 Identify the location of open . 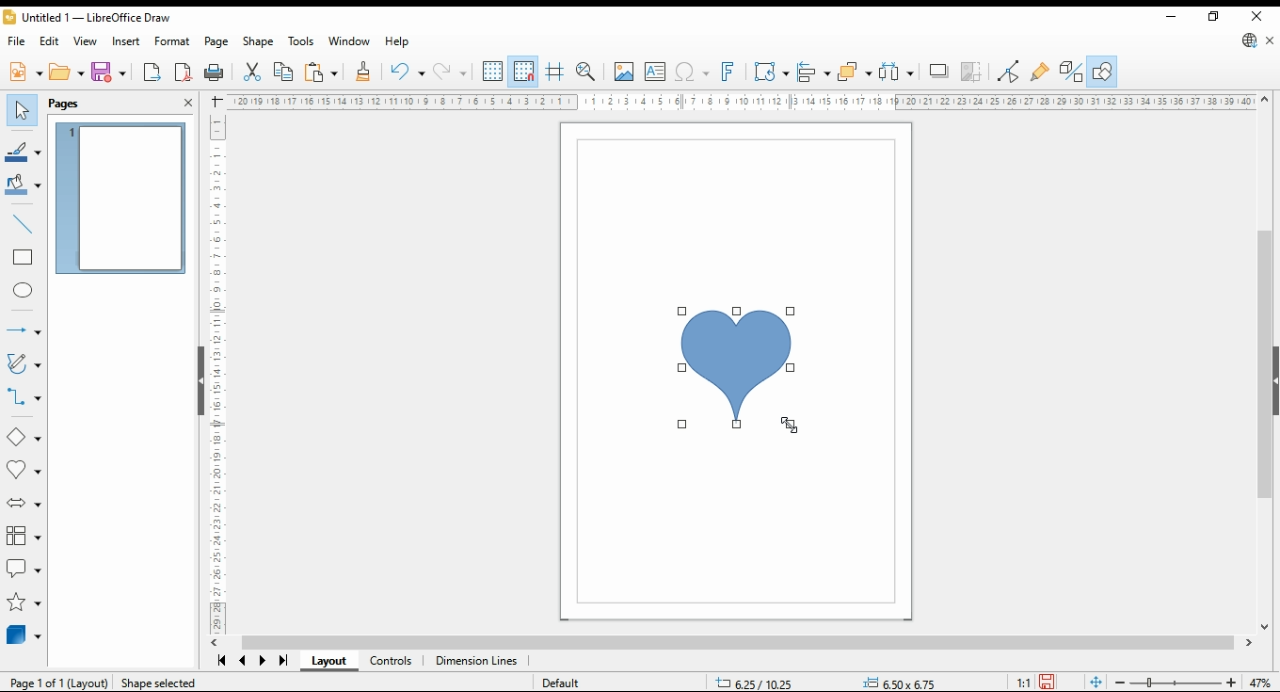
(67, 72).